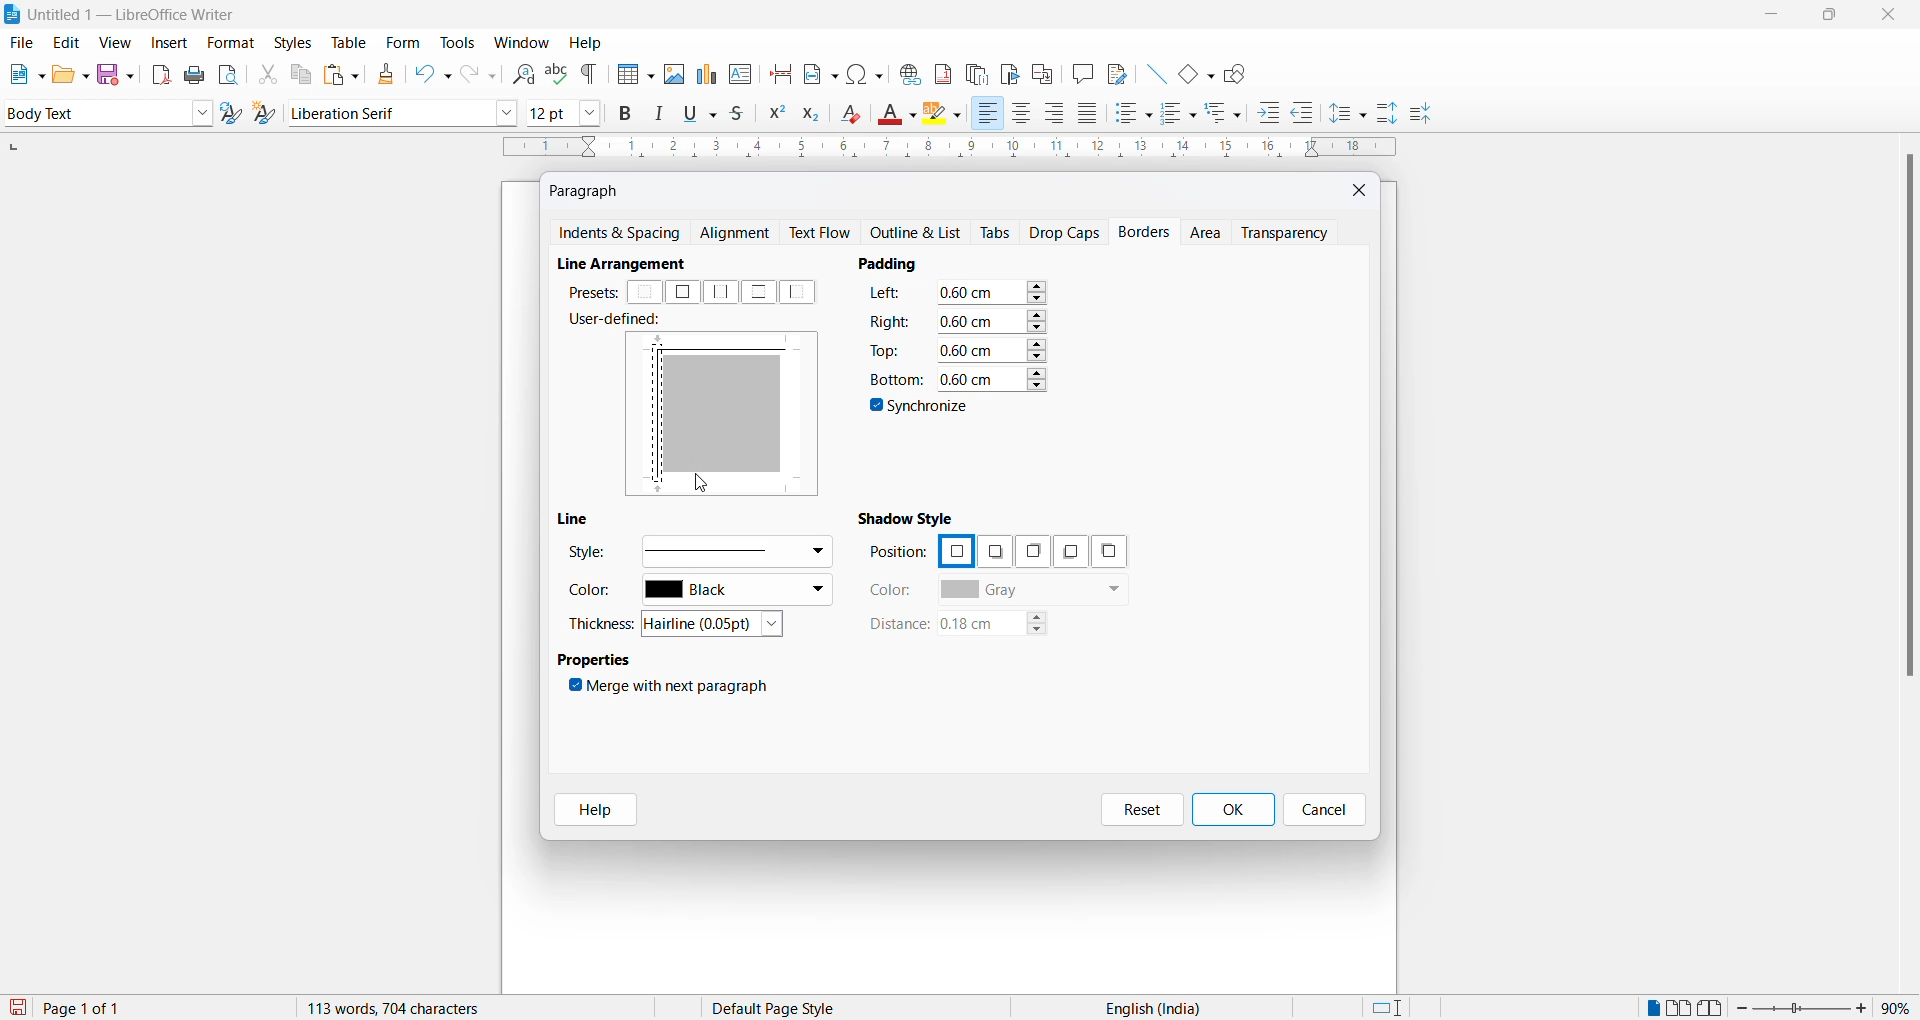 This screenshot has height=1020, width=1920. Describe the element at coordinates (1009, 71) in the screenshot. I see `insert bookmarks` at that location.